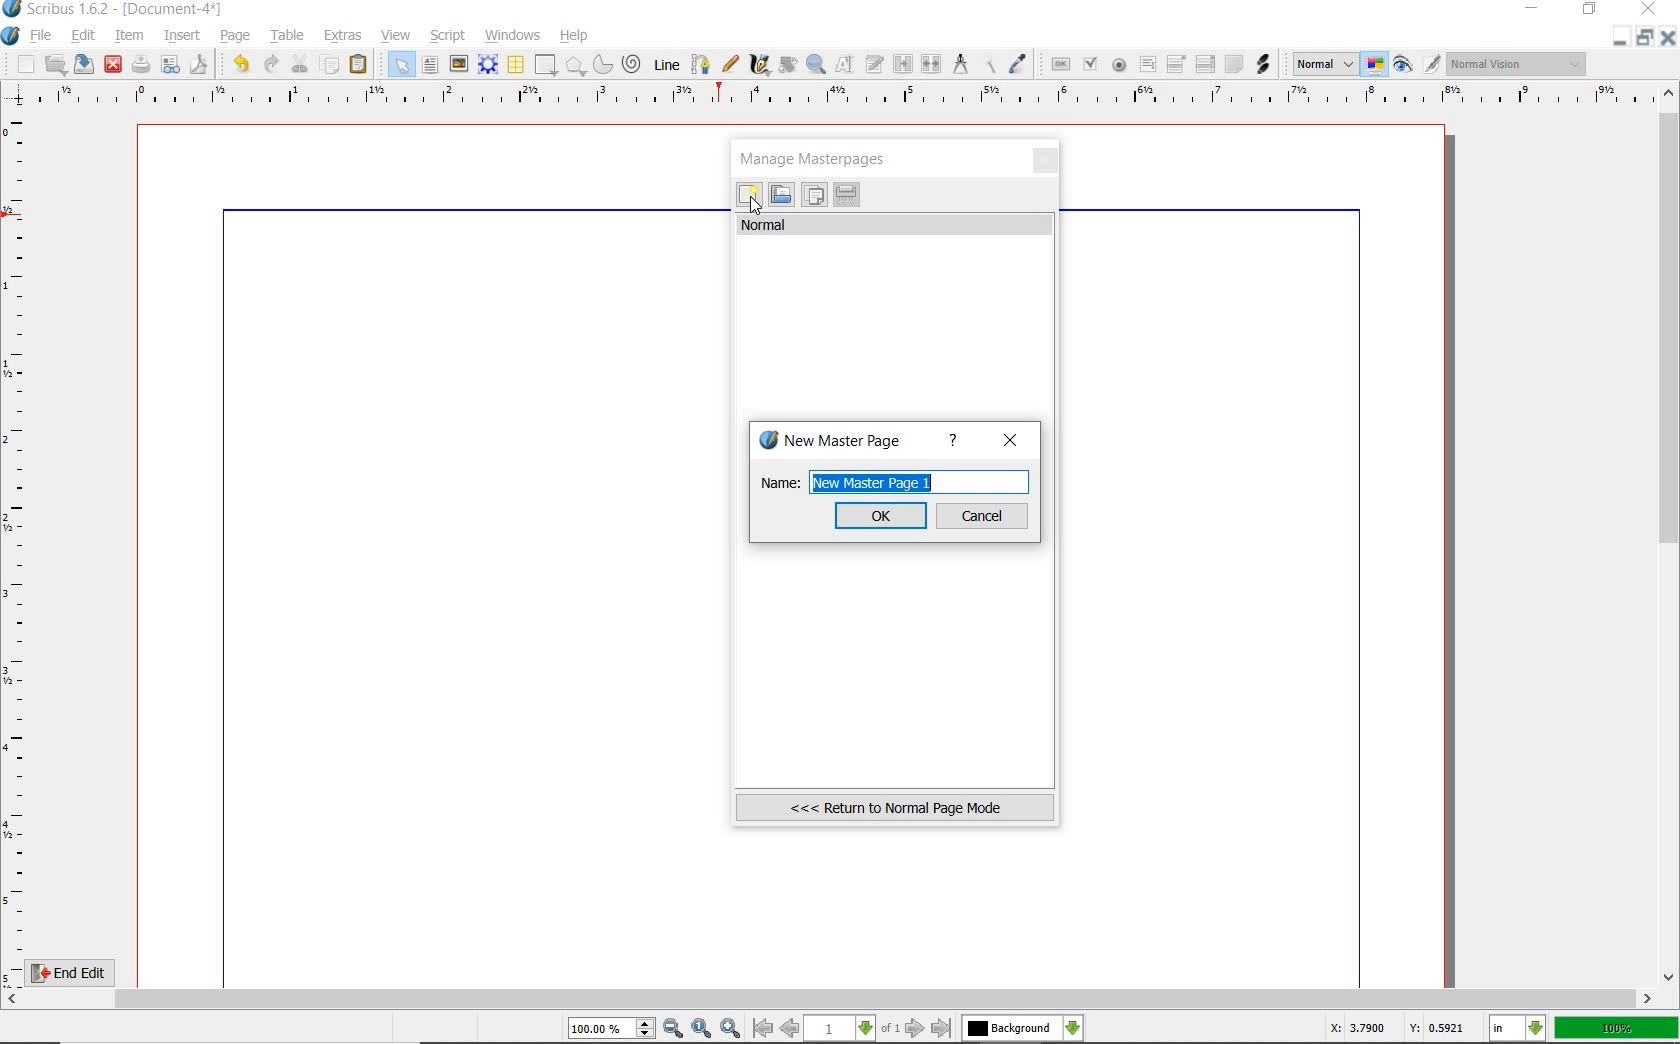 Image resolution: width=1680 pixels, height=1044 pixels. I want to click on pdf check box, so click(1089, 64).